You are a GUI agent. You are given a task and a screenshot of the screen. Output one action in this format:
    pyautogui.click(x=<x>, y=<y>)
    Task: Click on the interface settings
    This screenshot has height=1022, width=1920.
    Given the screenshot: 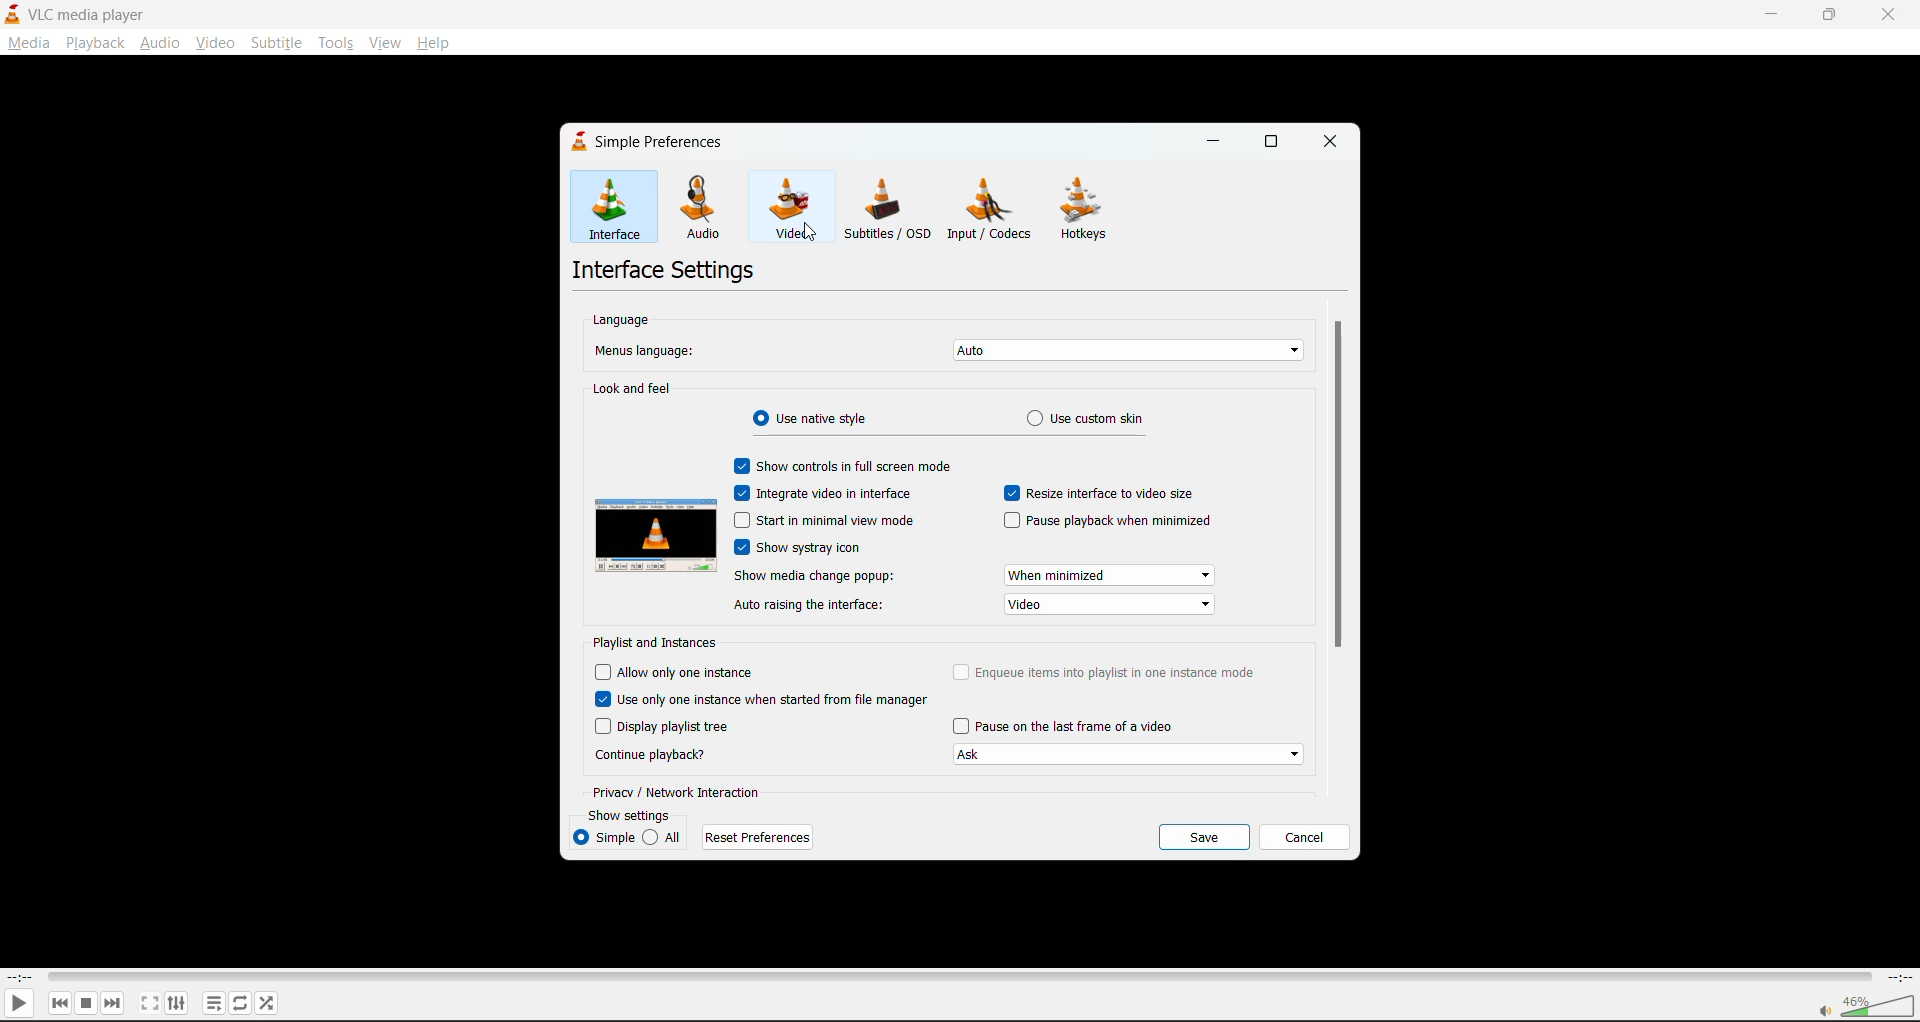 What is the action you would take?
    pyautogui.click(x=668, y=267)
    